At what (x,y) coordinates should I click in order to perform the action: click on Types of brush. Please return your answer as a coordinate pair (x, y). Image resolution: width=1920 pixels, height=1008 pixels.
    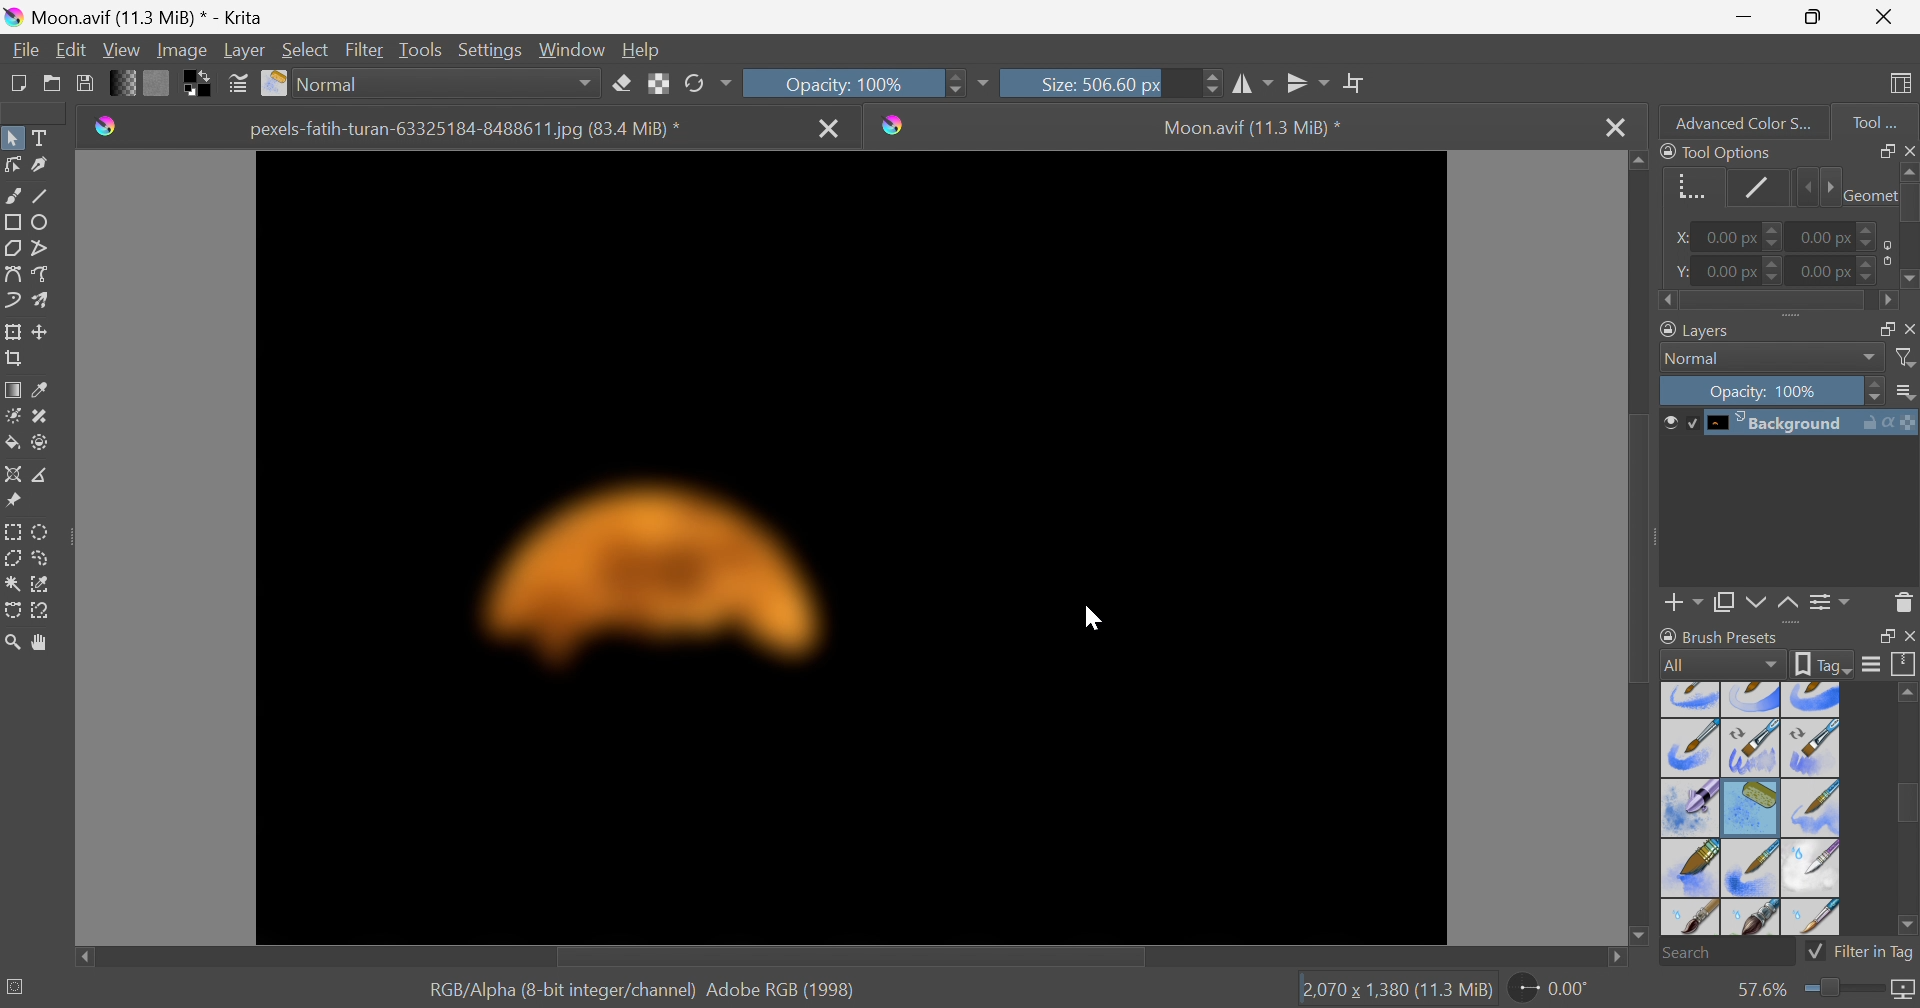
    Looking at the image, I should click on (1751, 808).